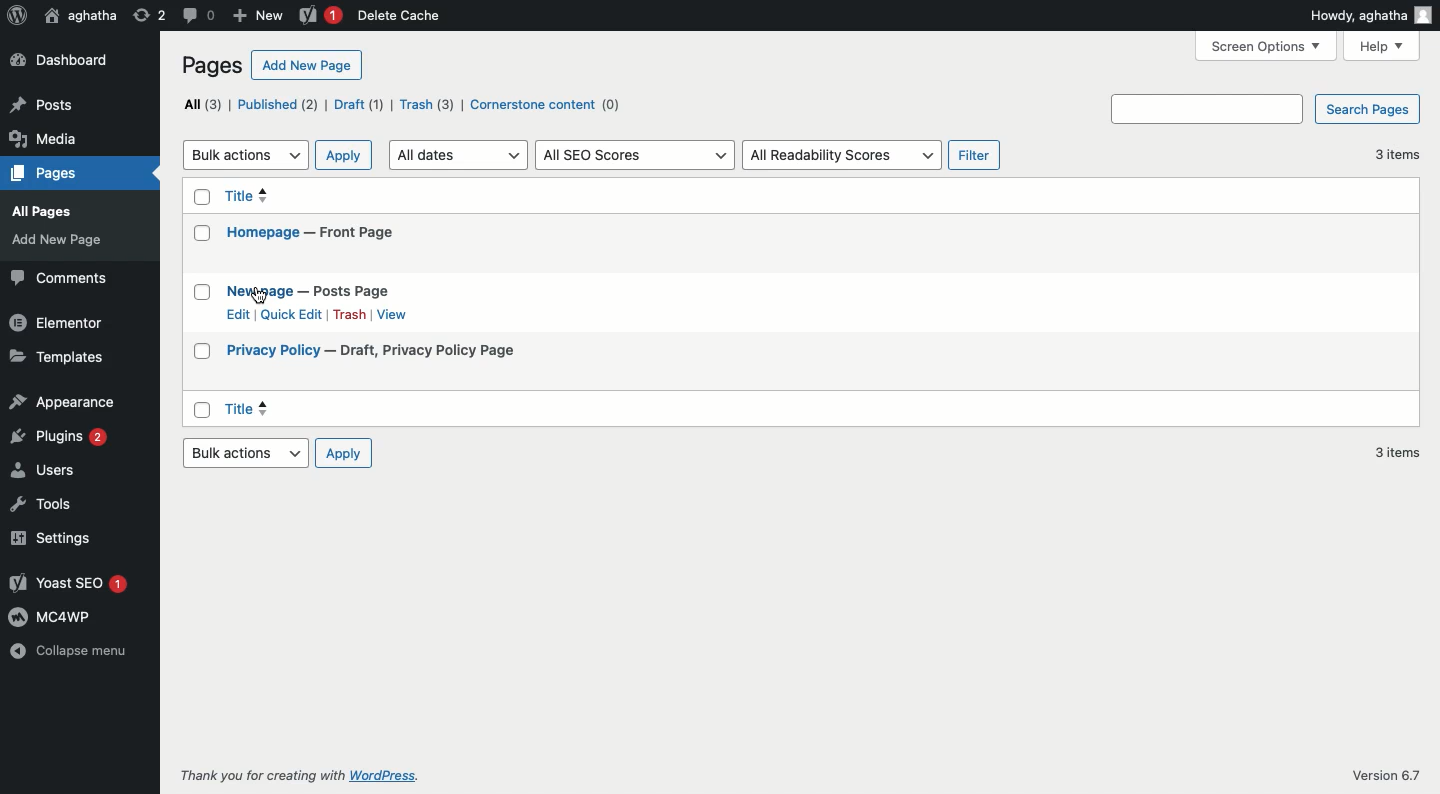  Describe the element at coordinates (61, 438) in the screenshot. I see `Plugins` at that location.